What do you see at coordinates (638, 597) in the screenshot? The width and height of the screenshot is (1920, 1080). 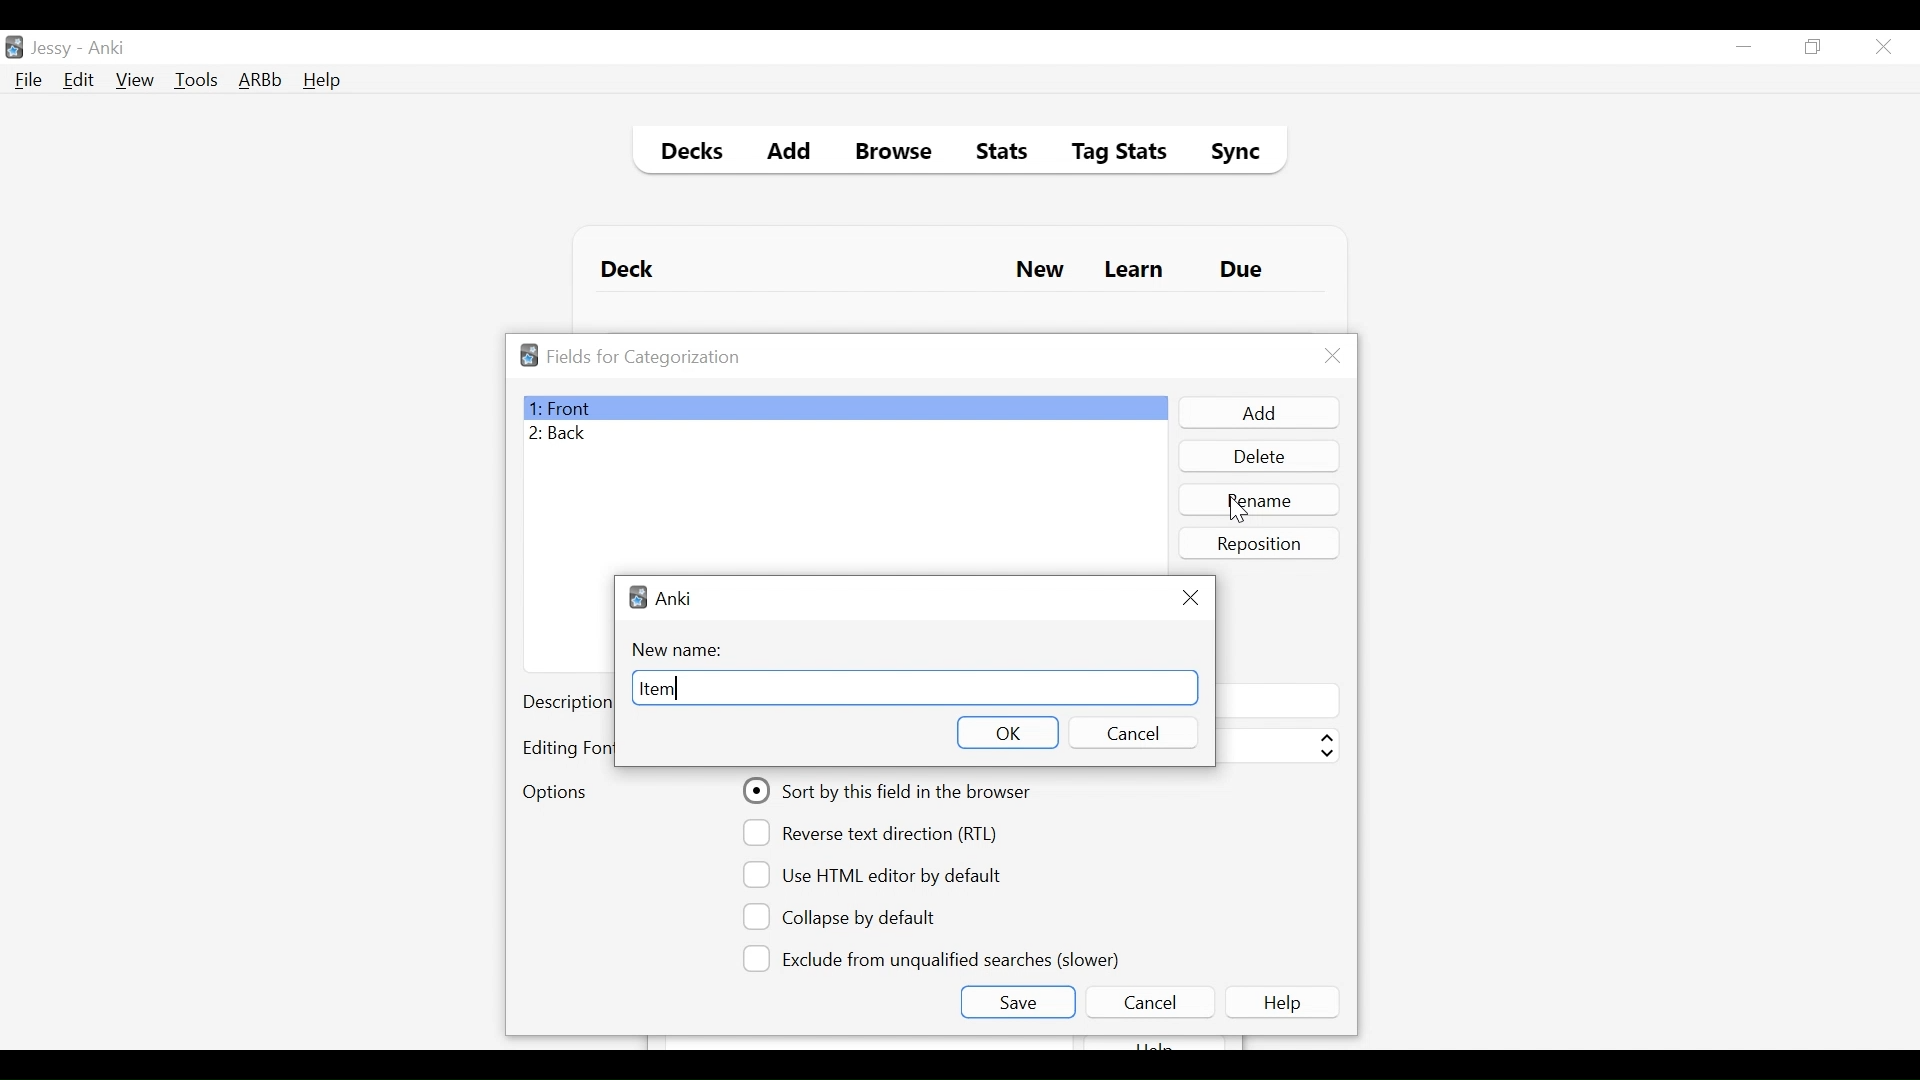 I see `Anki logo` at bounding box center [638, 597].